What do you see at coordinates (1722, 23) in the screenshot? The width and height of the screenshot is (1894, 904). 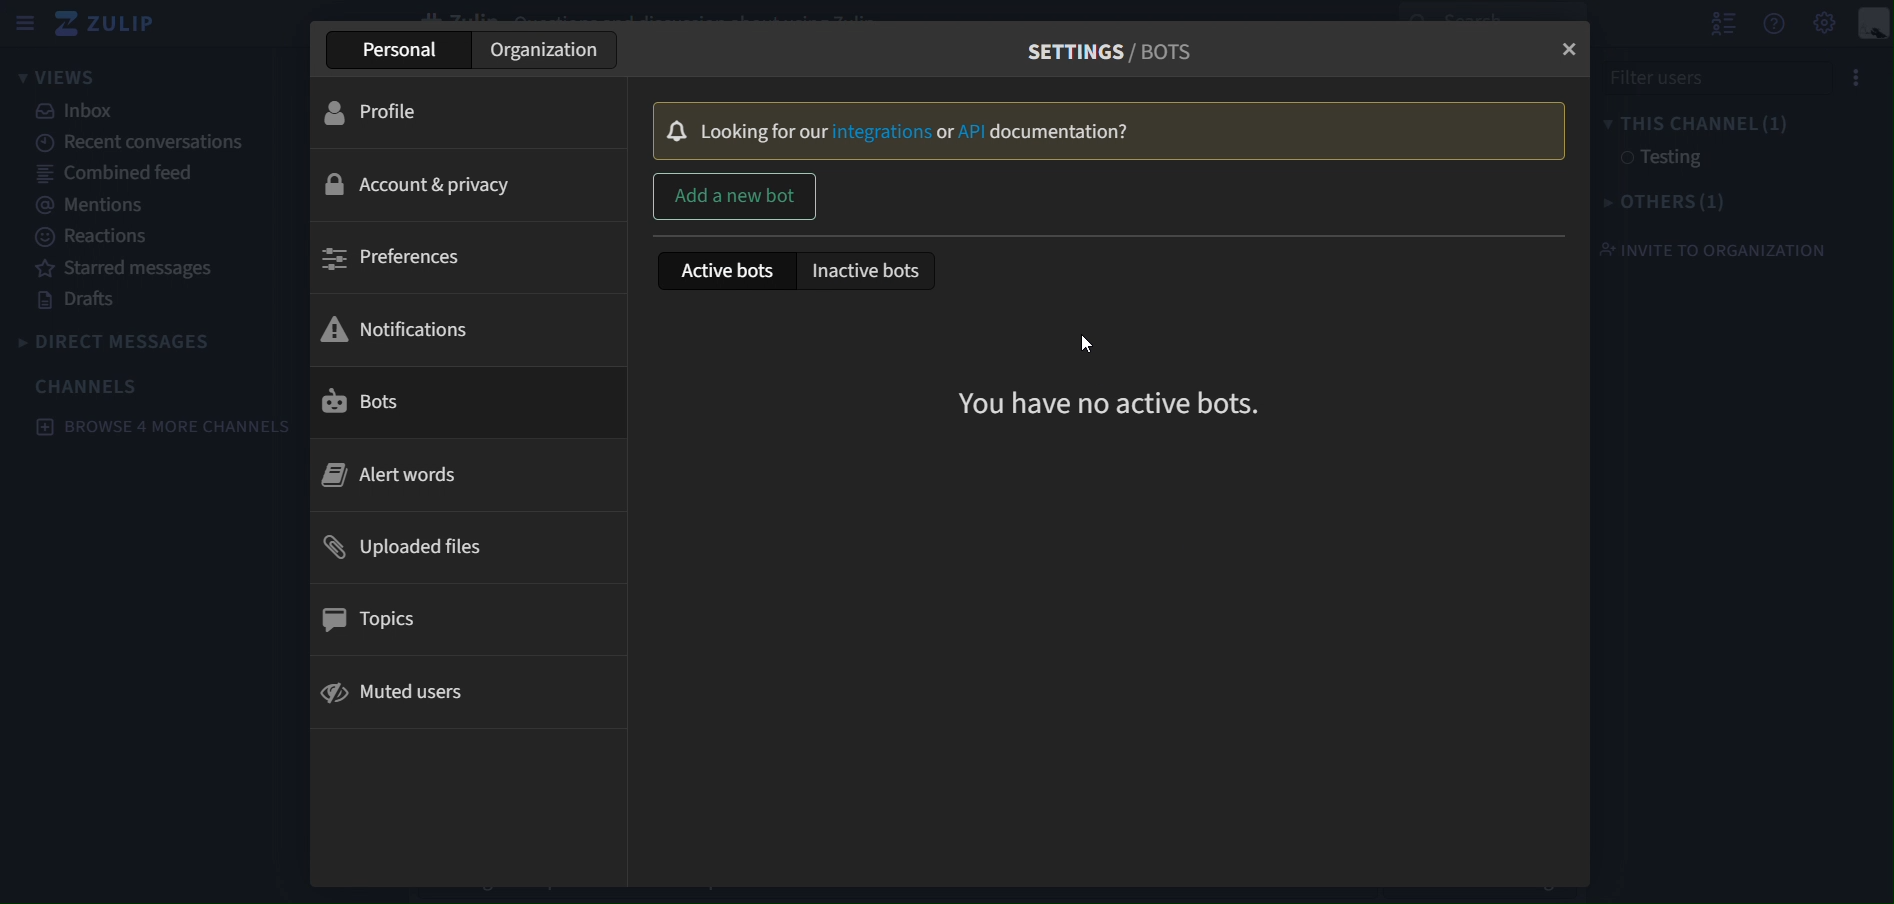 I see `hide user list` at bounding box center [1722, 23].